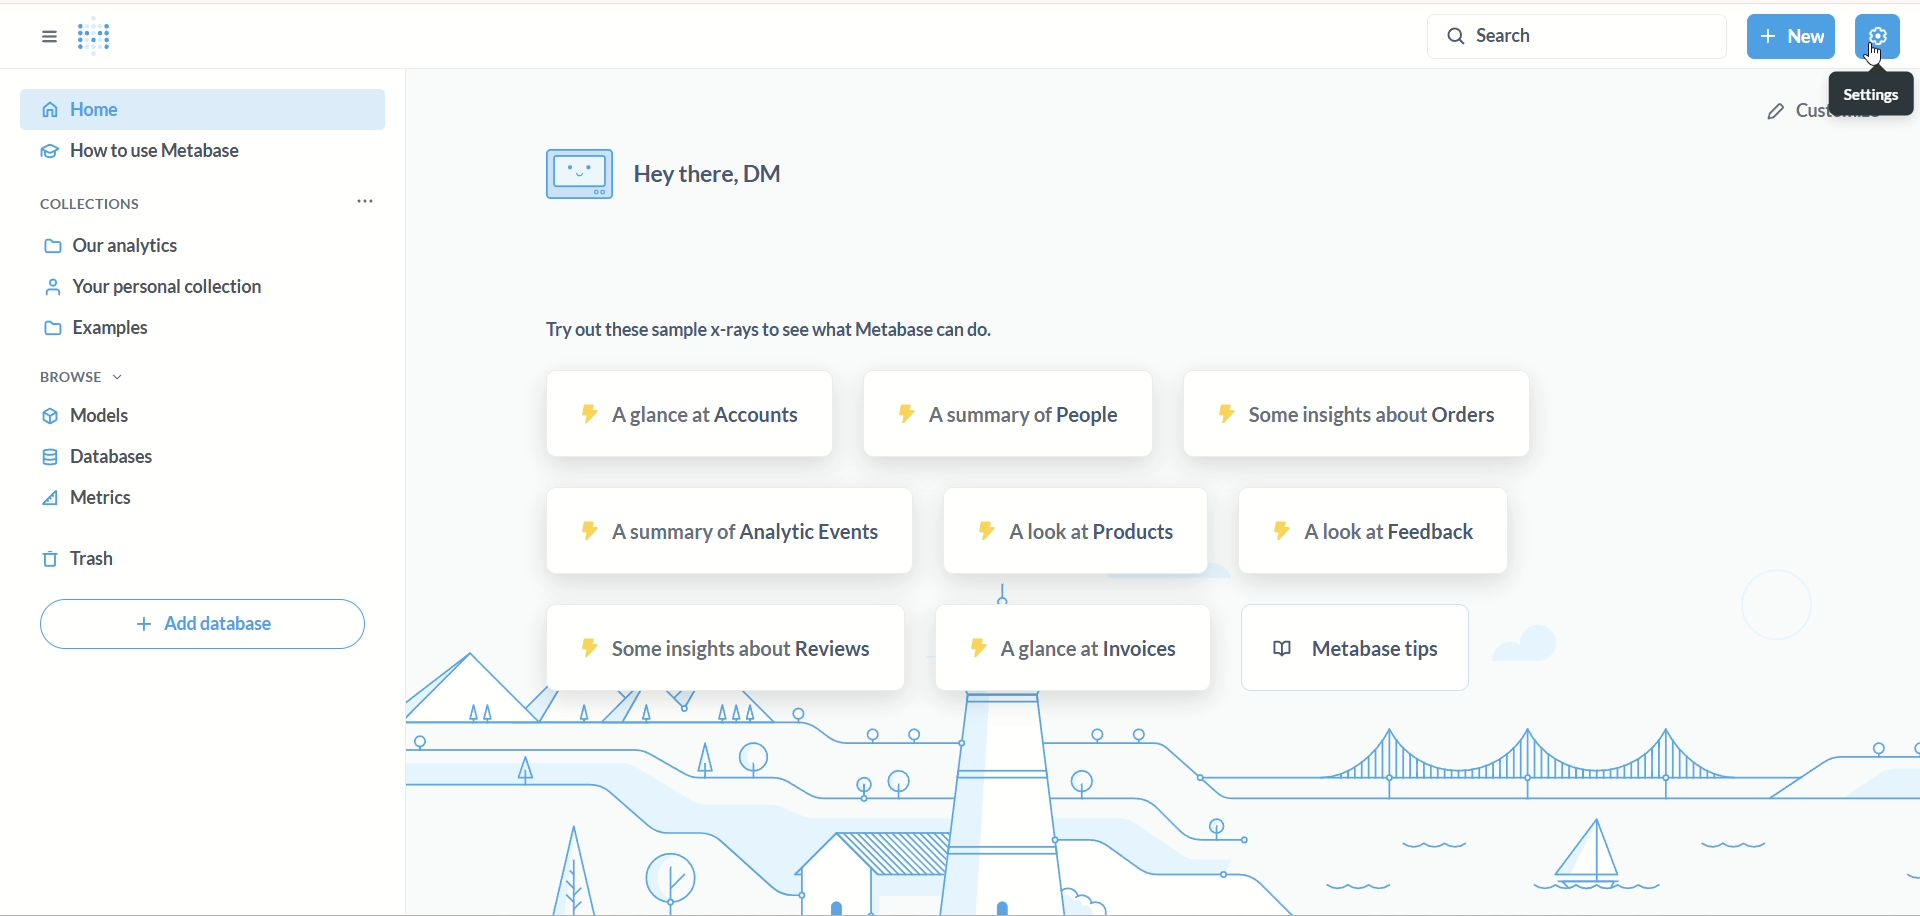 The width and height of the screenshot is (1920, 916). I want to click on hoe to use metabase, so click(151, 156).